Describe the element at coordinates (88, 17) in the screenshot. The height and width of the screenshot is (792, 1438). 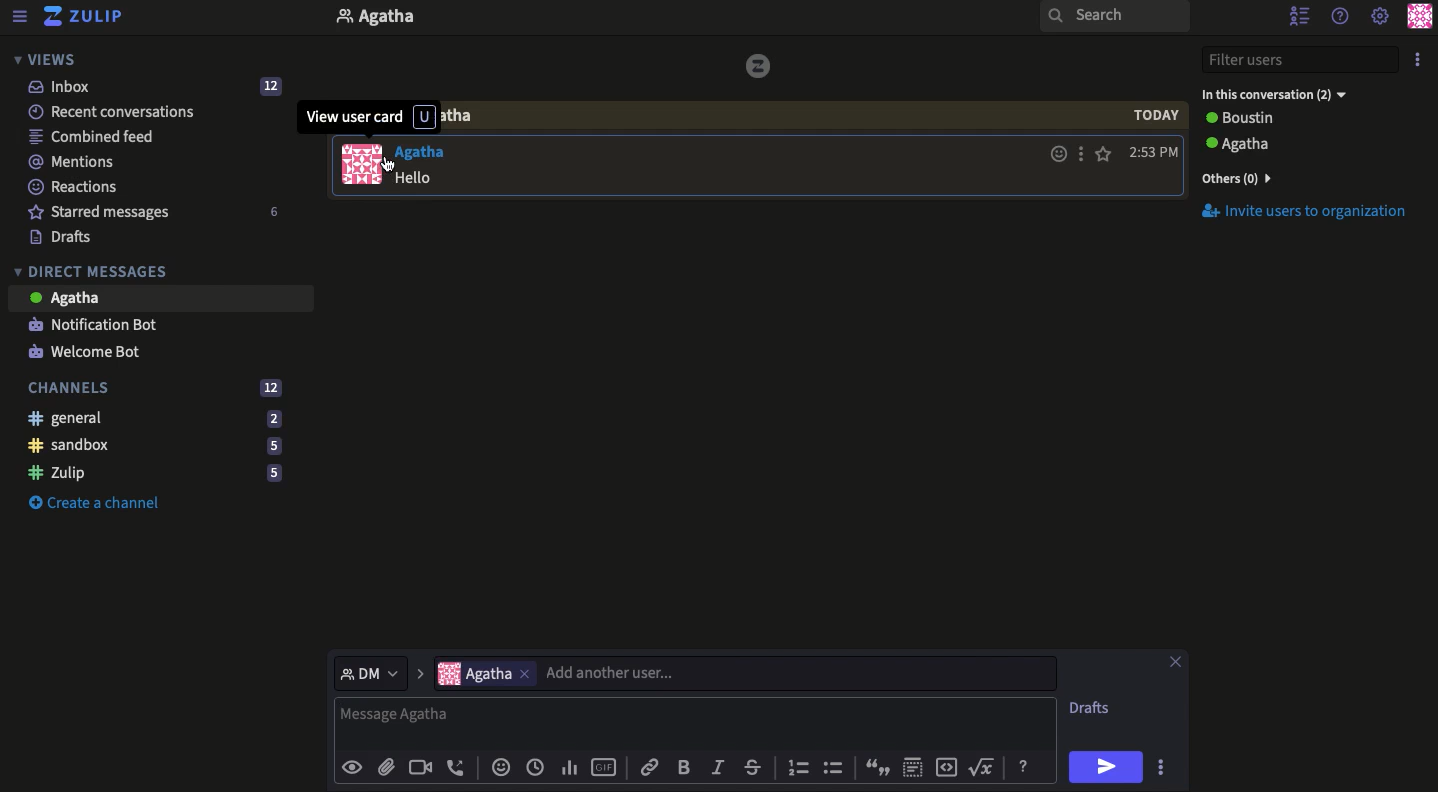
I see `Zulip` at that location.